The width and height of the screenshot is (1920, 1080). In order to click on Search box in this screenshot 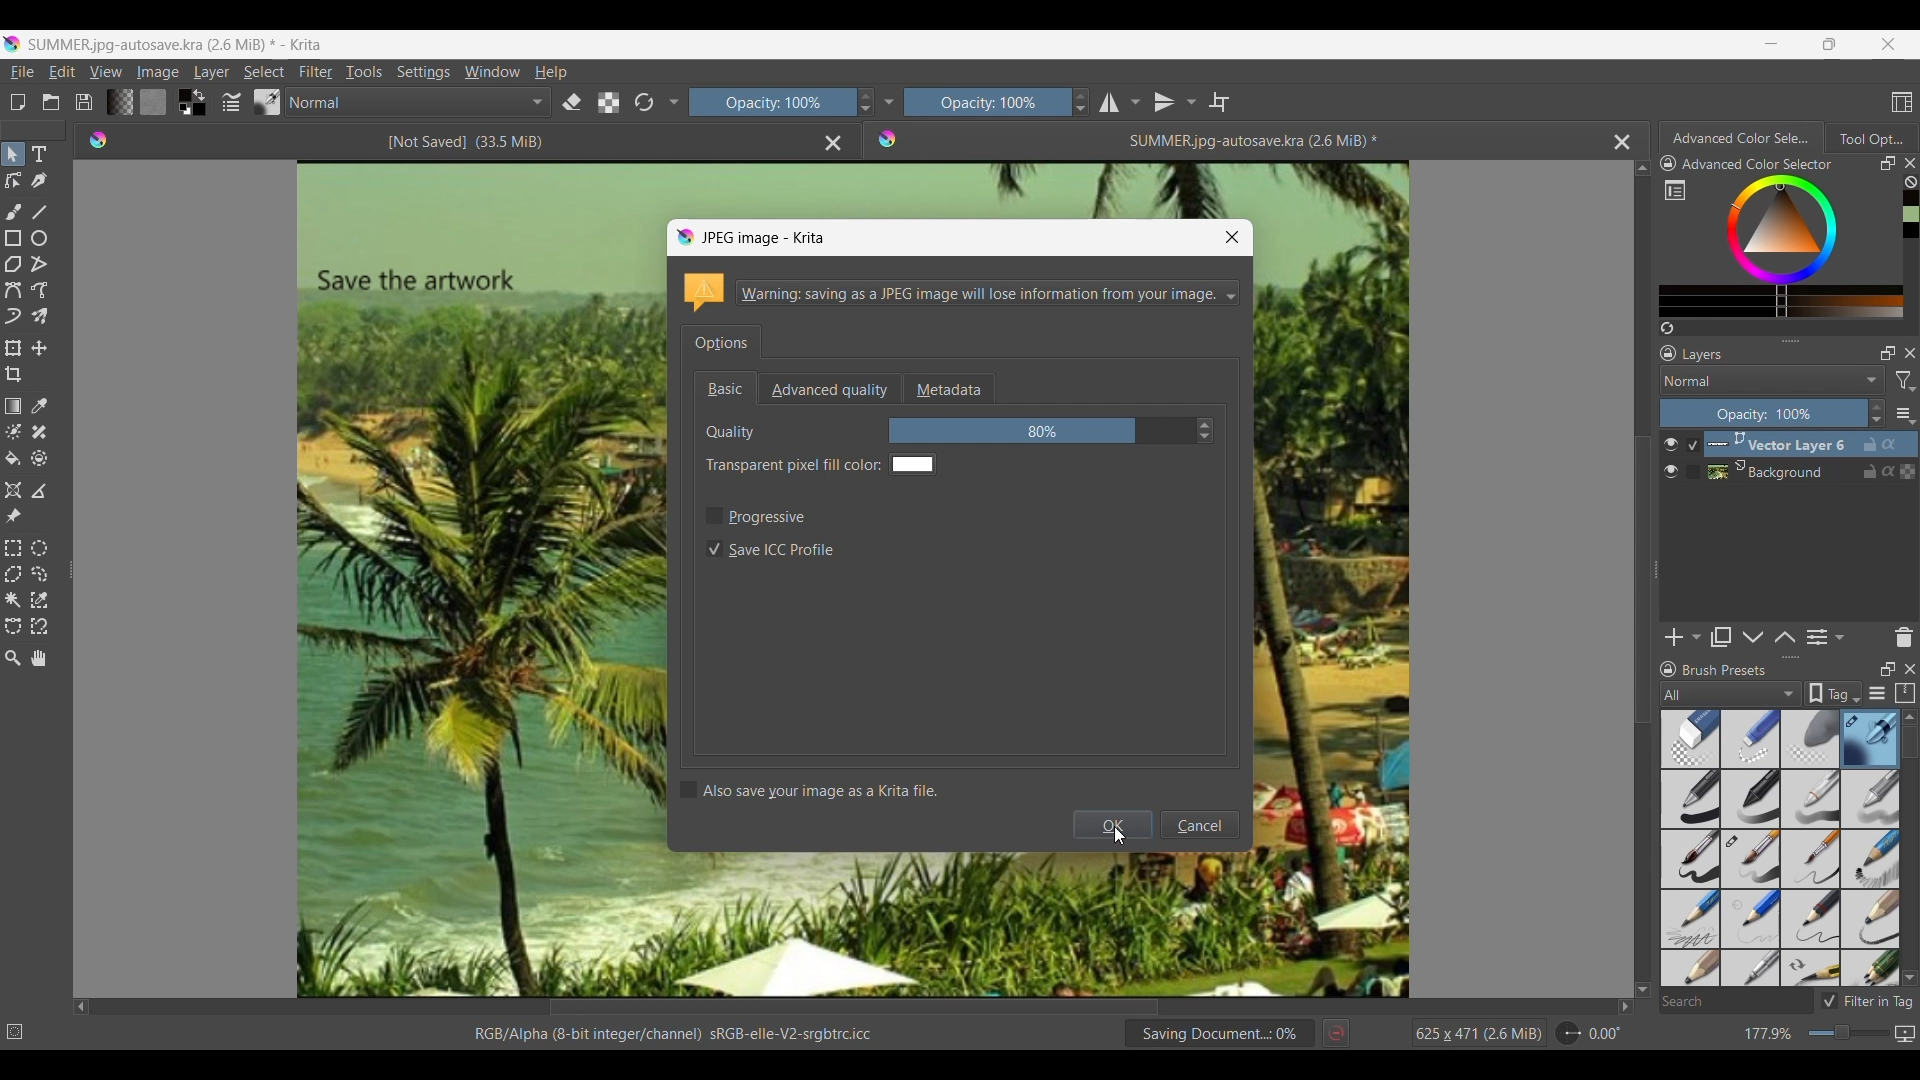, I will do `click(1735, 1001)`.